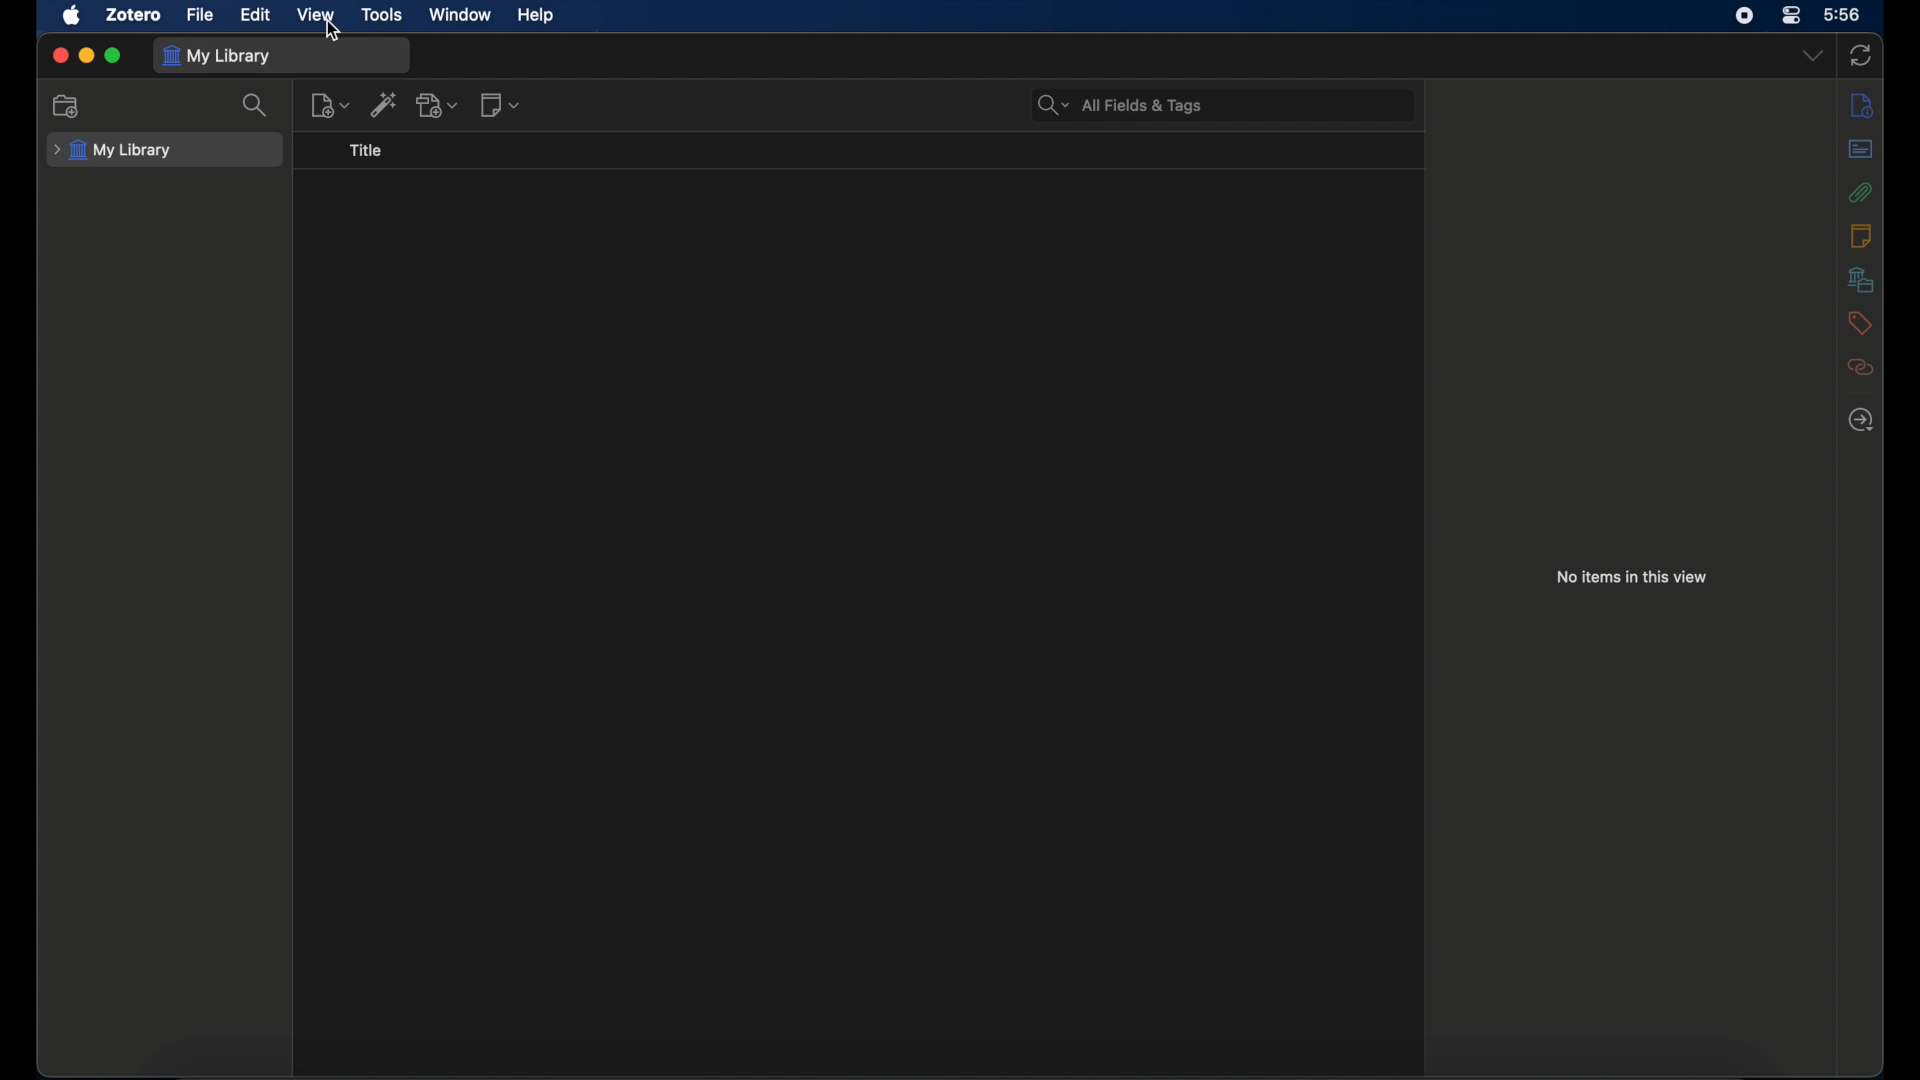  I want to click on search, so click(258, 106).